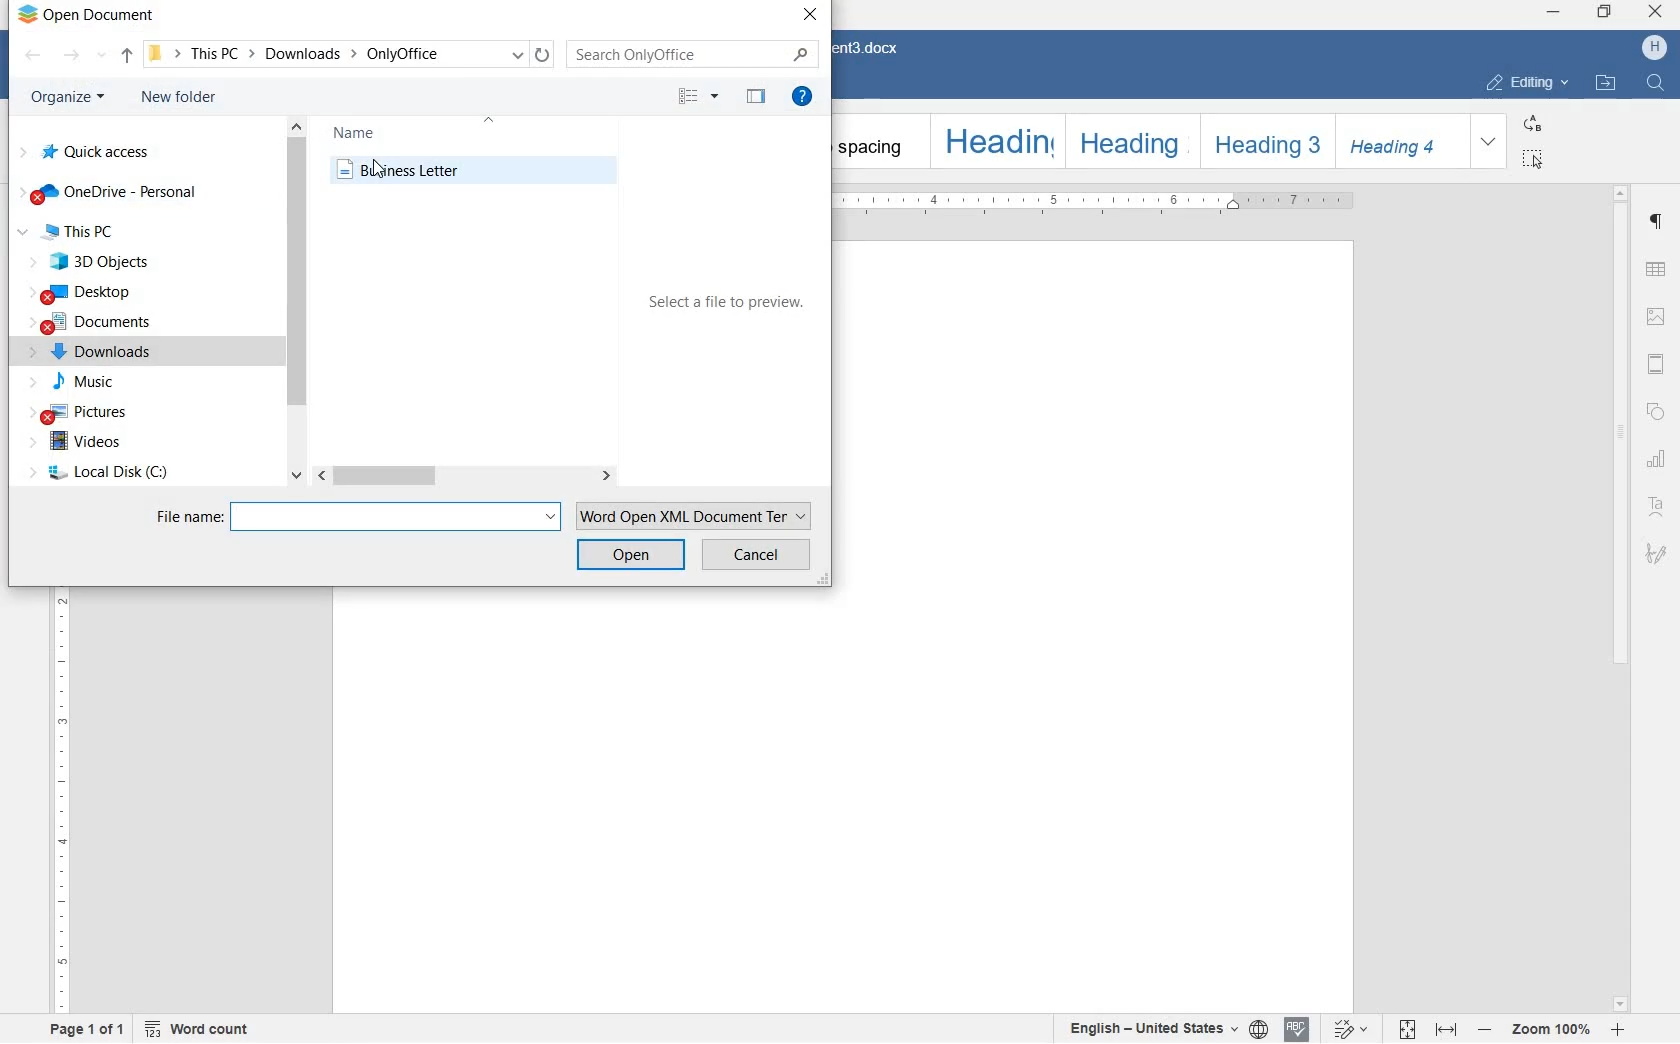  I want to click on decrease zoom, so click(1485, 1026).